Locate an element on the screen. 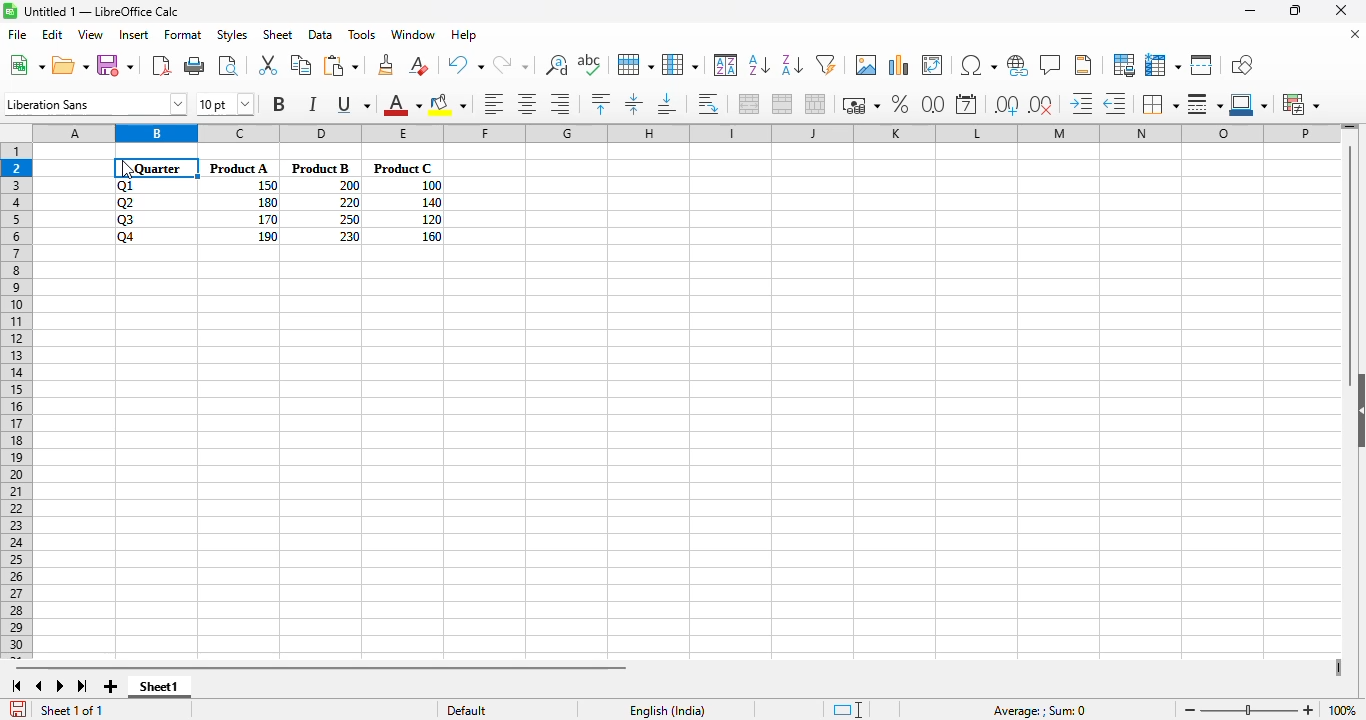 The width and height of the screenshot is (1366, 720). font color is located at coordinates (402, 104).